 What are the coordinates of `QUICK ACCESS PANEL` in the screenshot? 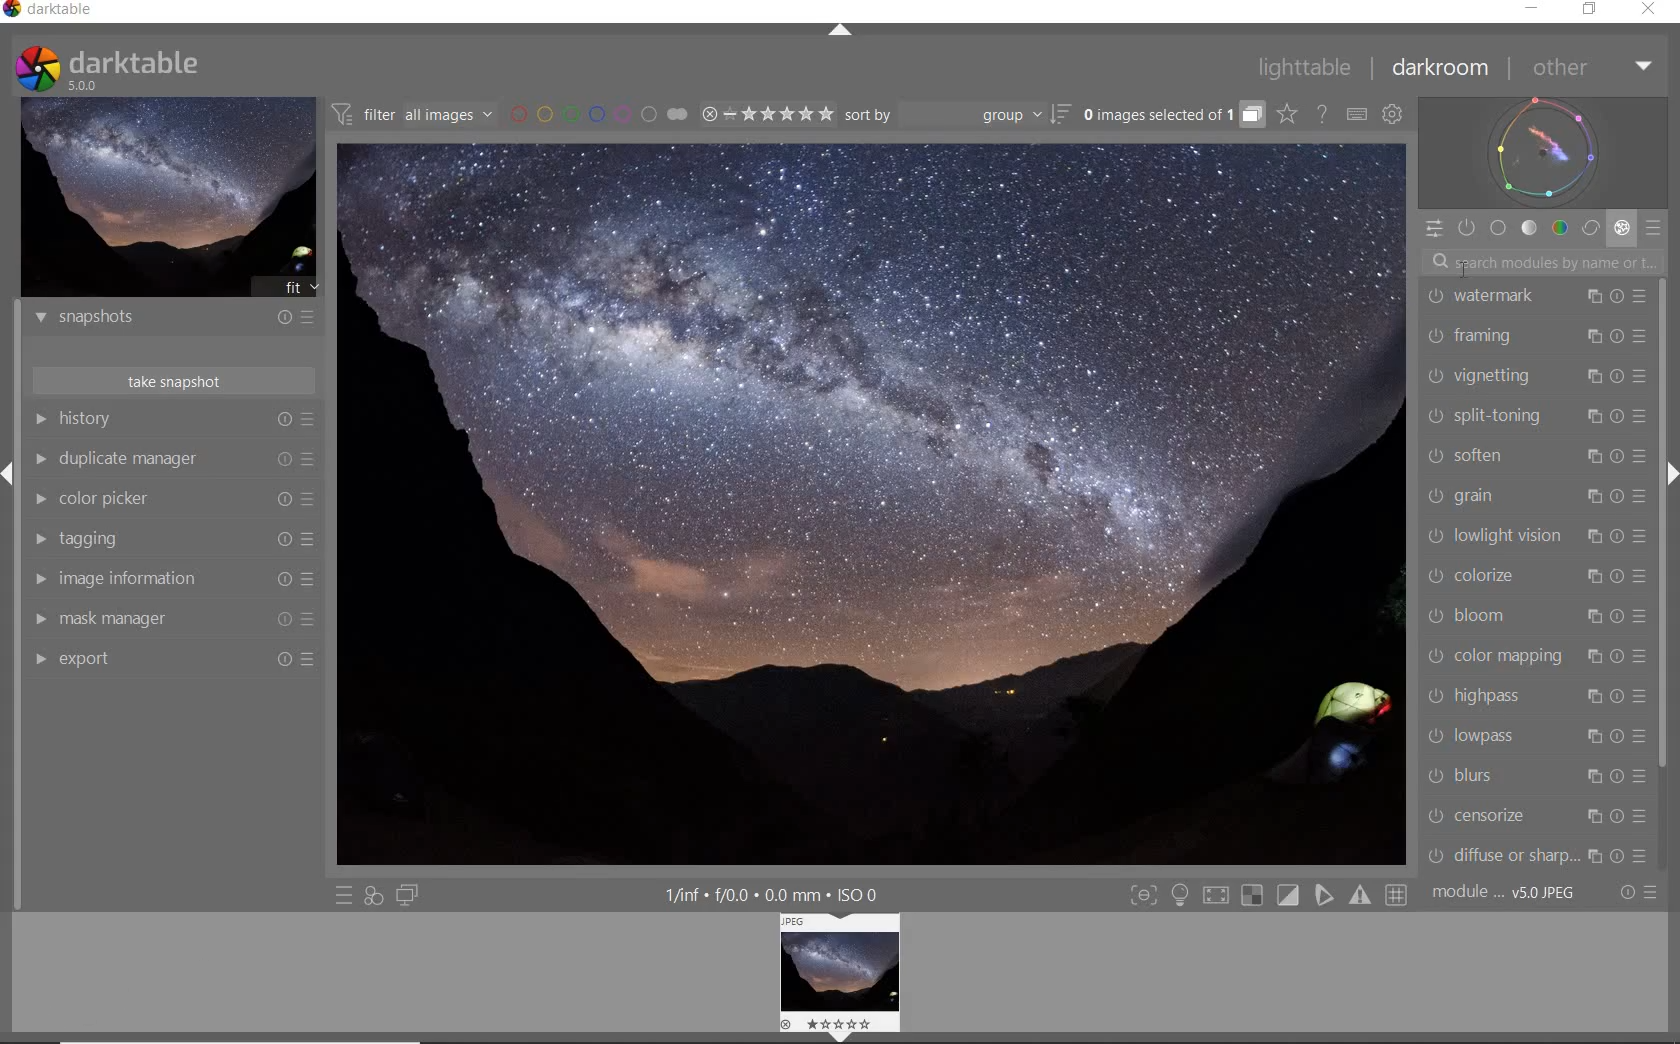 It's located at (1438, 230).